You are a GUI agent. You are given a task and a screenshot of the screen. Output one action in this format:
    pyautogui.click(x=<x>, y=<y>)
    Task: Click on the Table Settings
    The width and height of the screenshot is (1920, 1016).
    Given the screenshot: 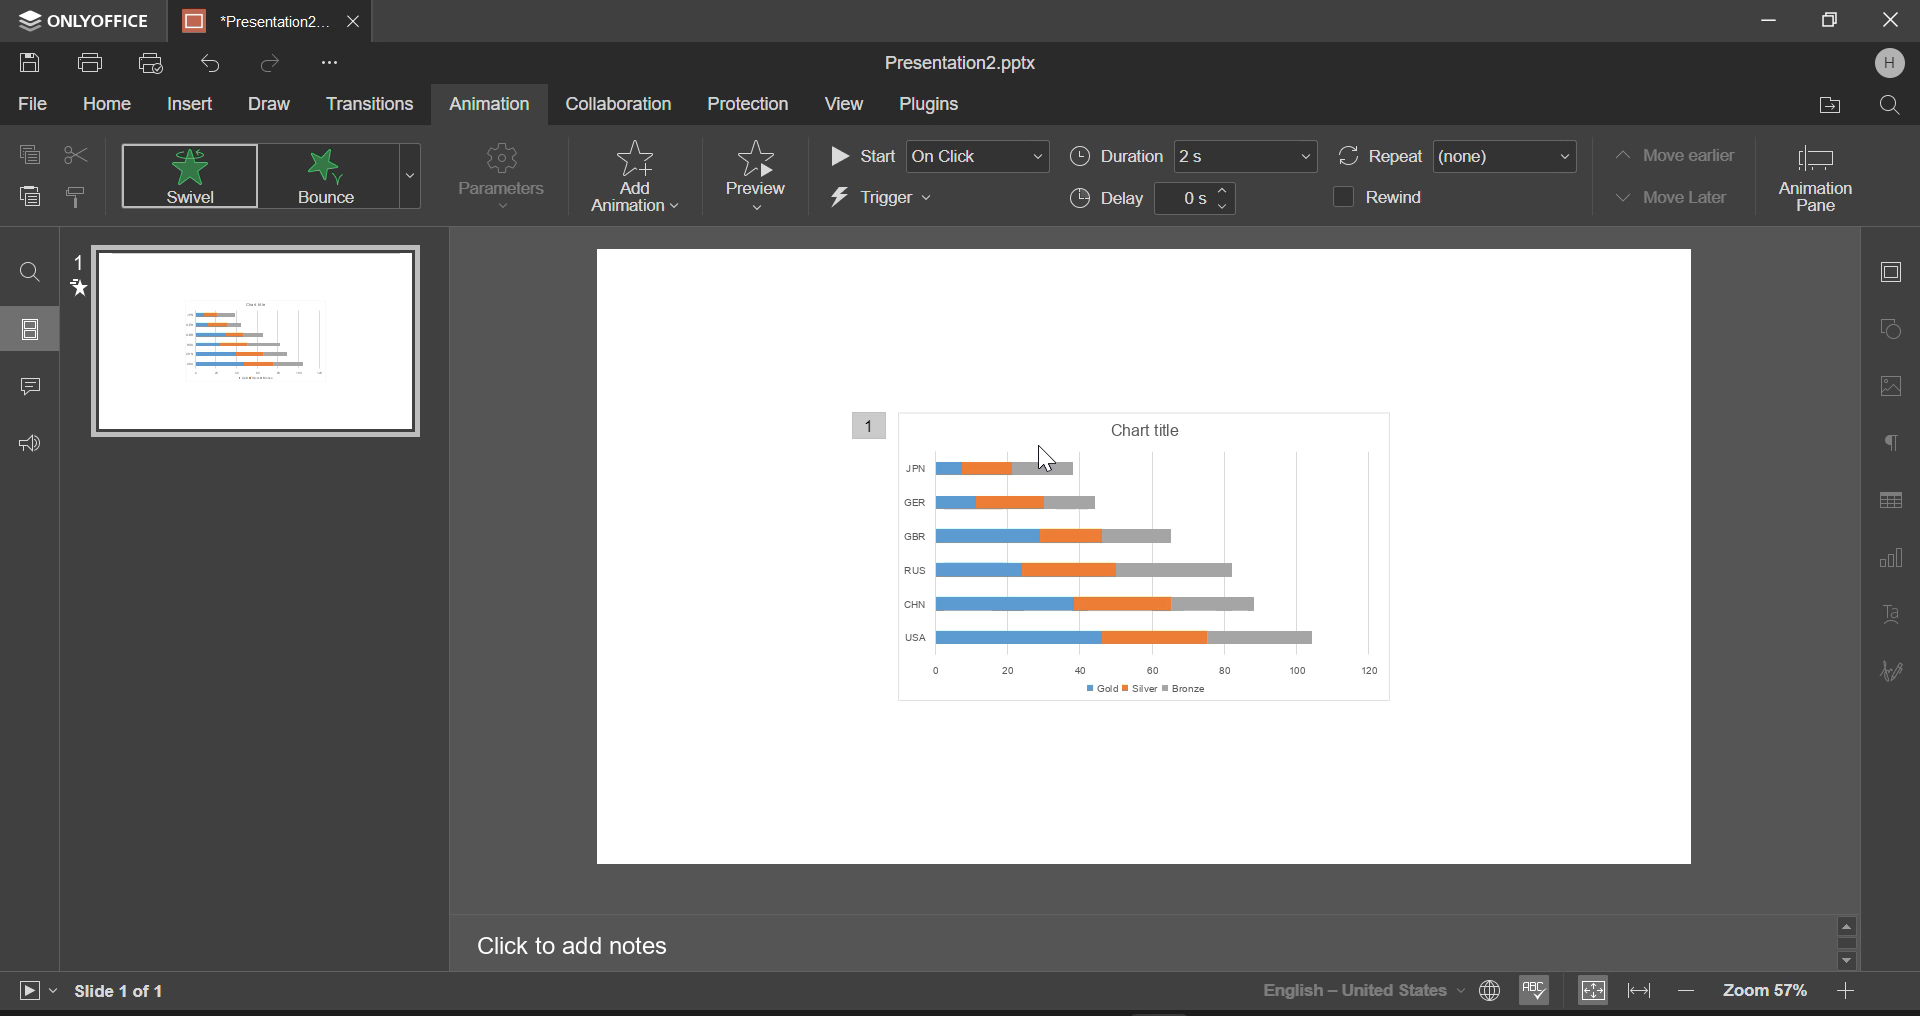 What is the action you would take?
    pyautogui.click(x=1891, y=501)
    